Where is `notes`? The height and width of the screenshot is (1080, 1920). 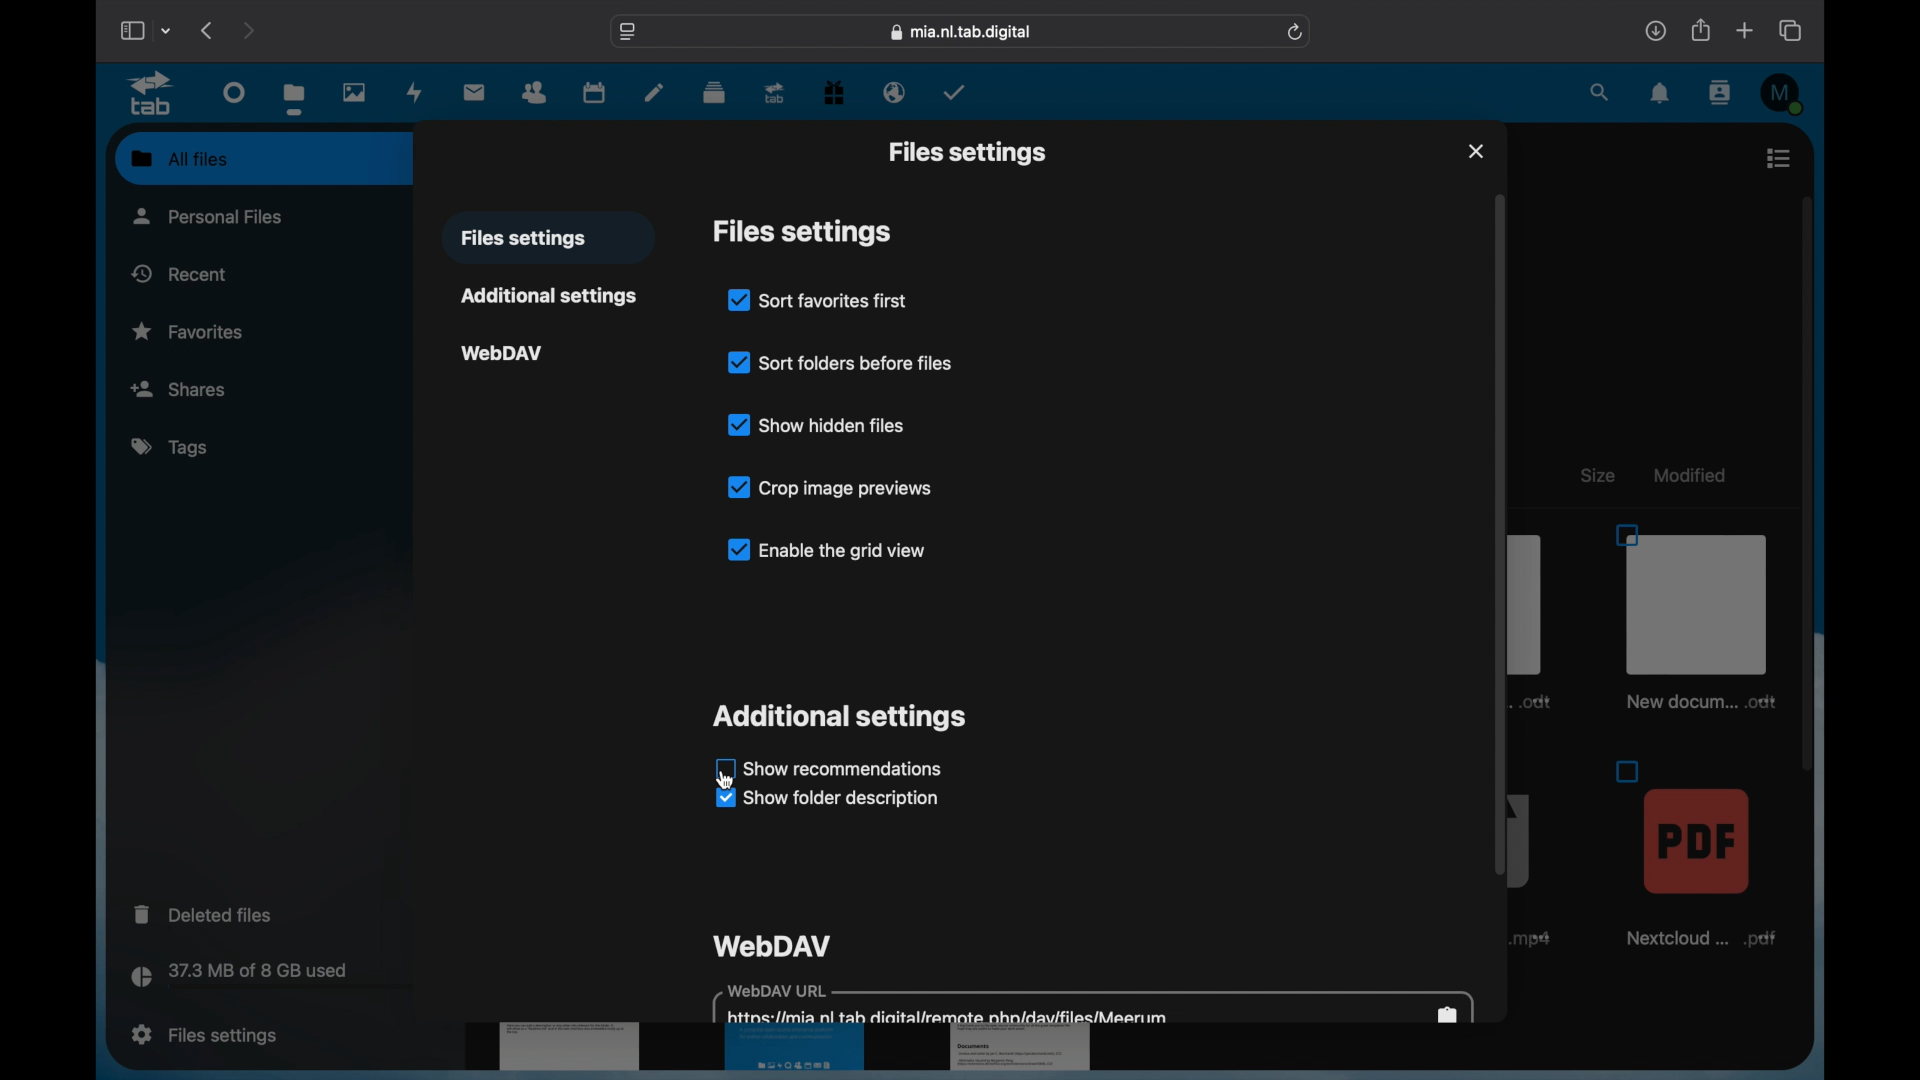
notes is located at coordinates (655, 91).